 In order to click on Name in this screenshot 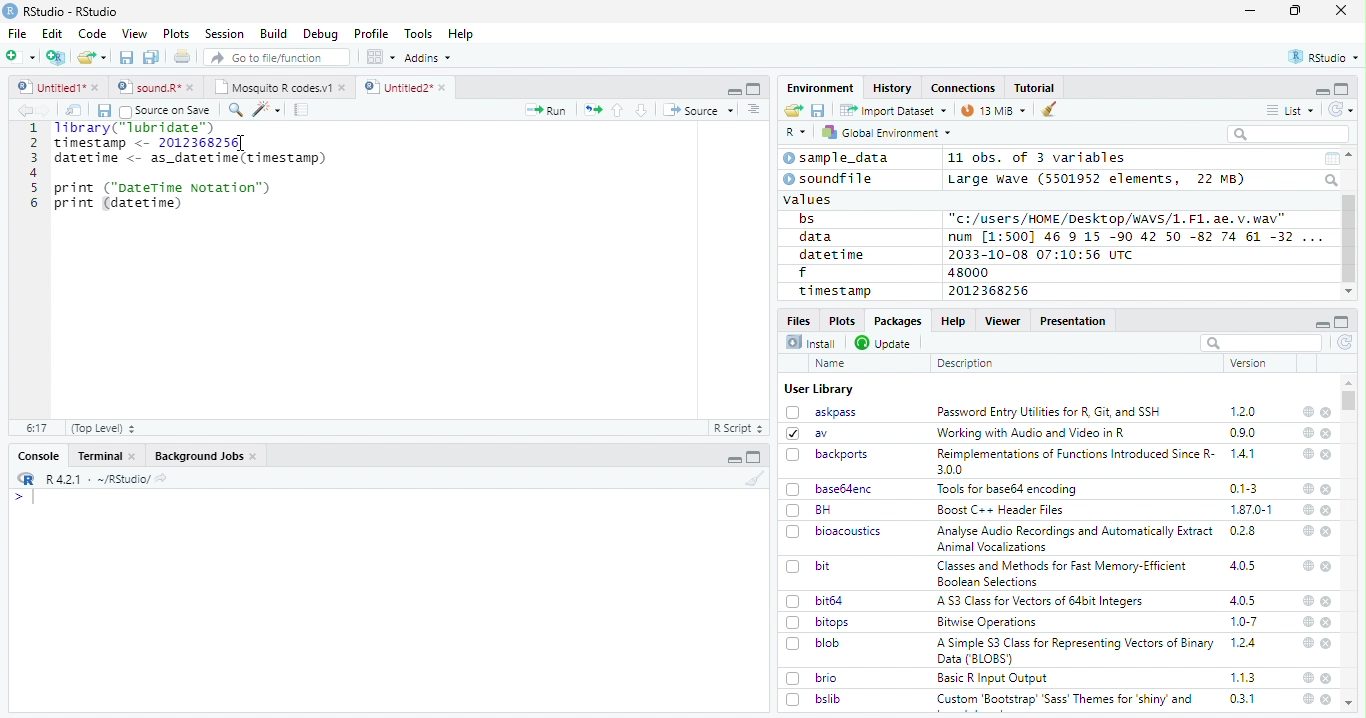, I will do `click(832, 364)`.